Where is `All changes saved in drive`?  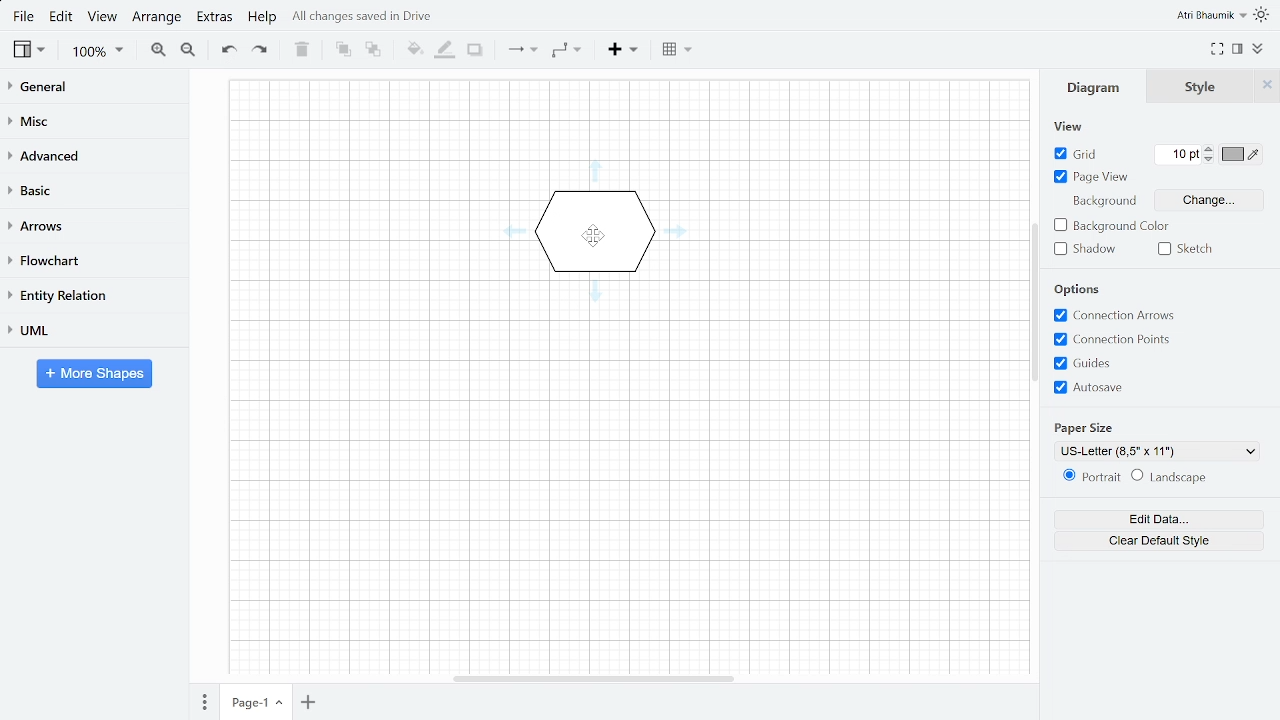 All changes saved in drive is located at coordinates (364, 16).